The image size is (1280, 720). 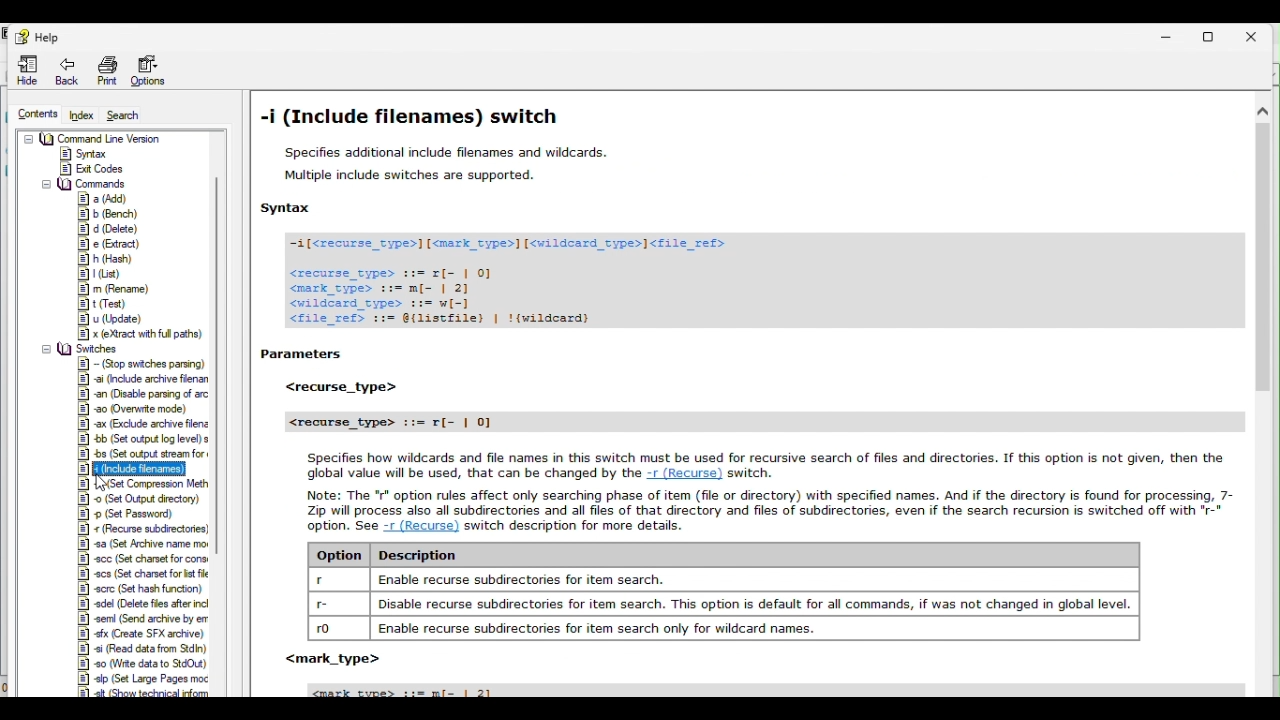 I want to click on set large pages mode, so click(x=141, y=681).